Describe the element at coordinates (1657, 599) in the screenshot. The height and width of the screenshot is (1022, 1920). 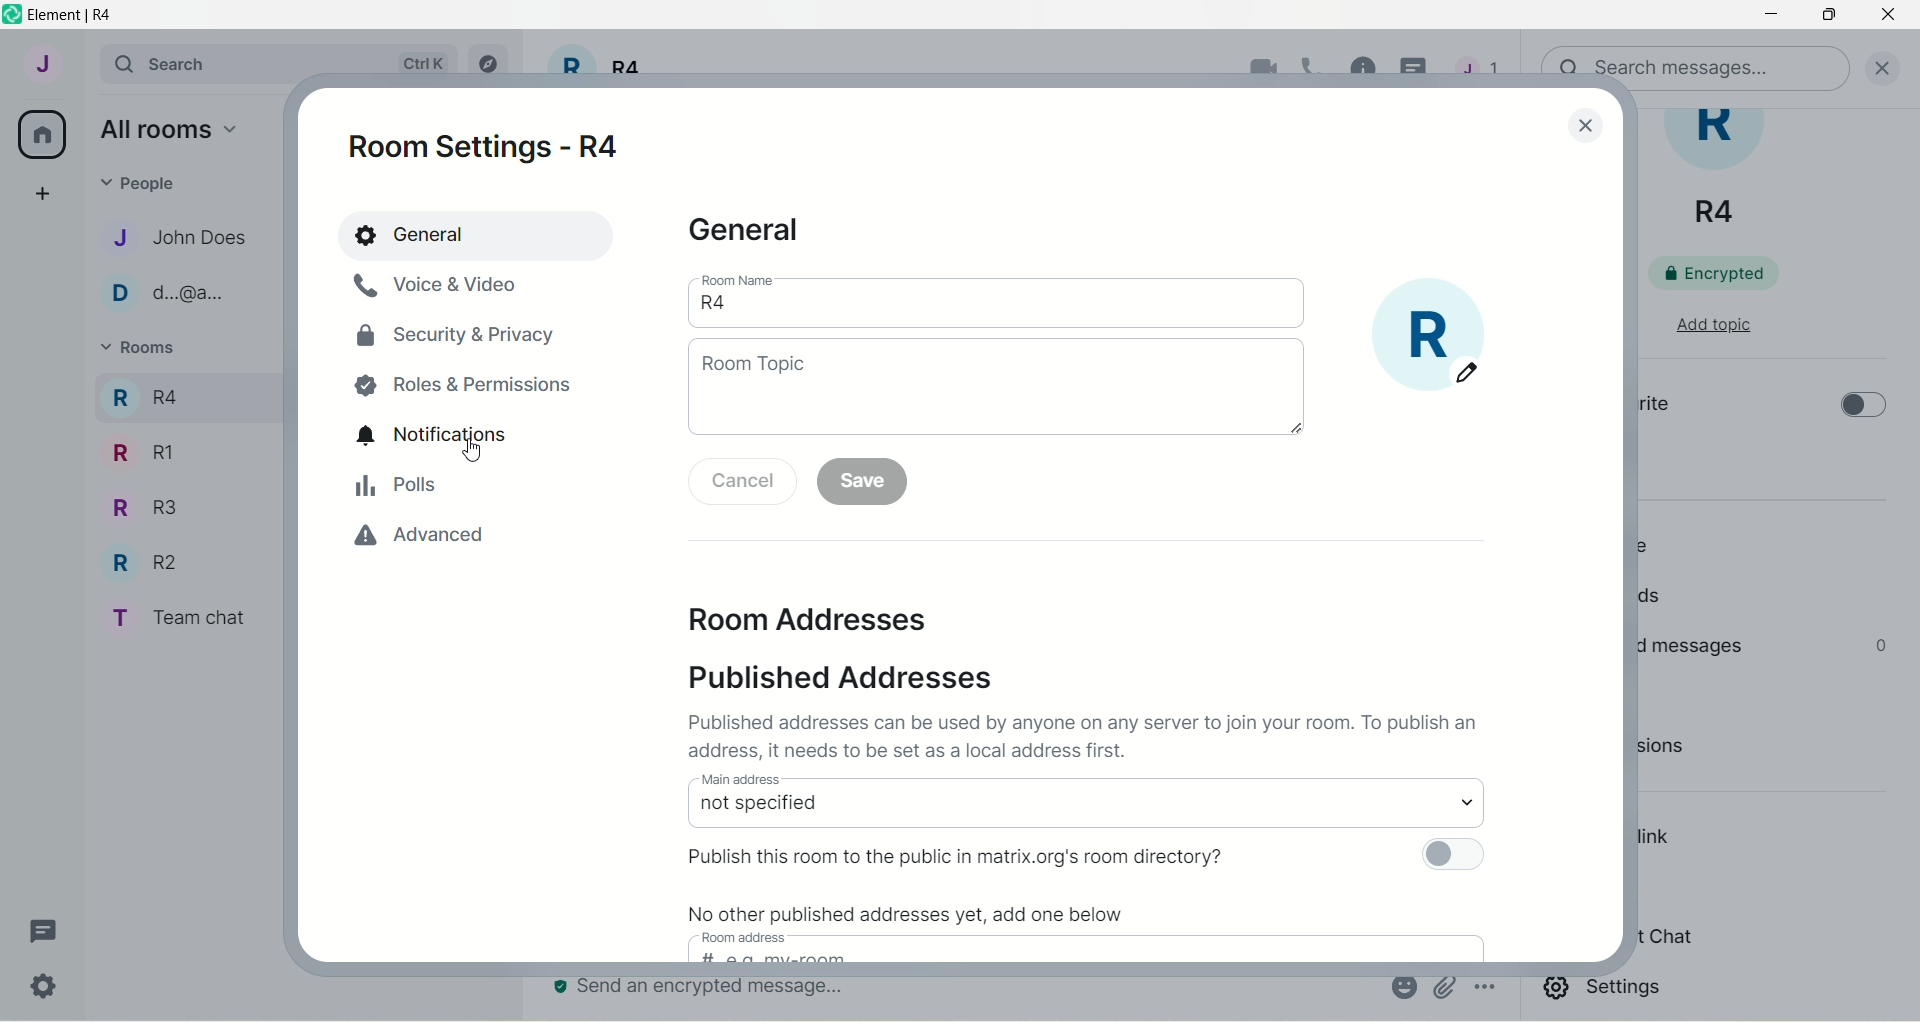
I see `threads` at that location.